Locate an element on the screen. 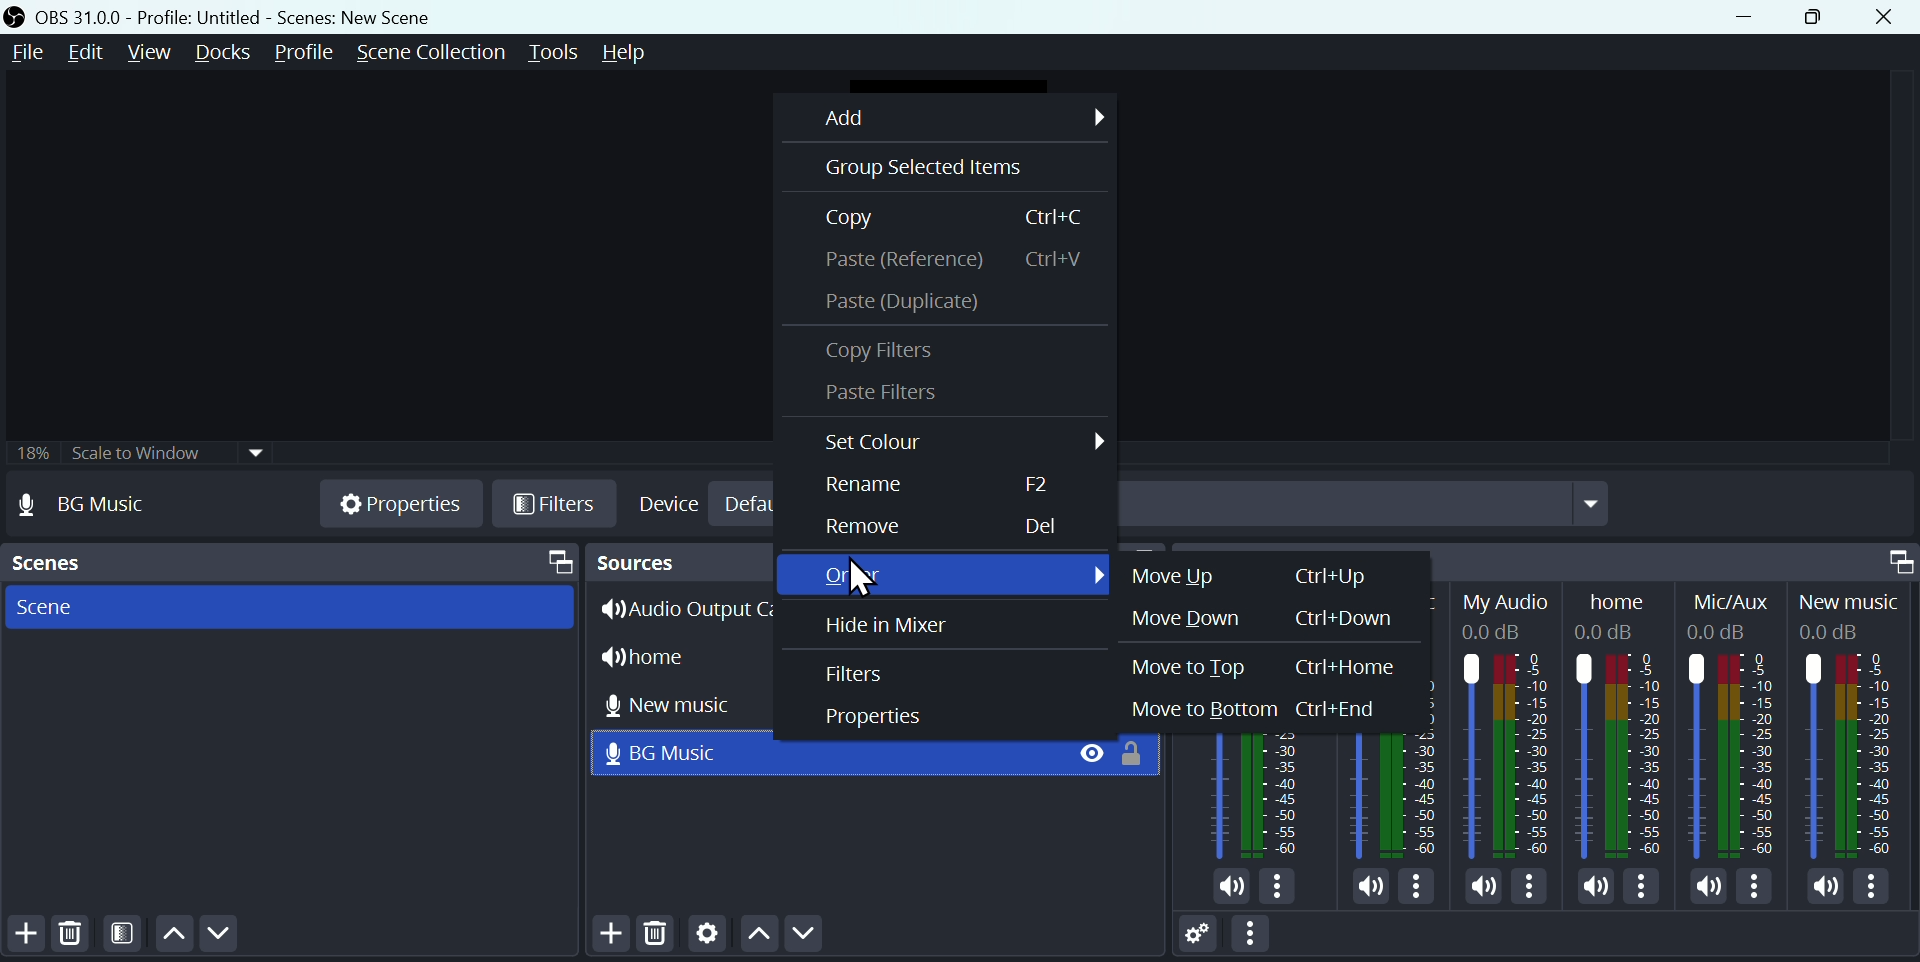 Image resolution: width=1920 pixels, height=962 pixels. Mute/unmute is located at coordinates (1707, 886).